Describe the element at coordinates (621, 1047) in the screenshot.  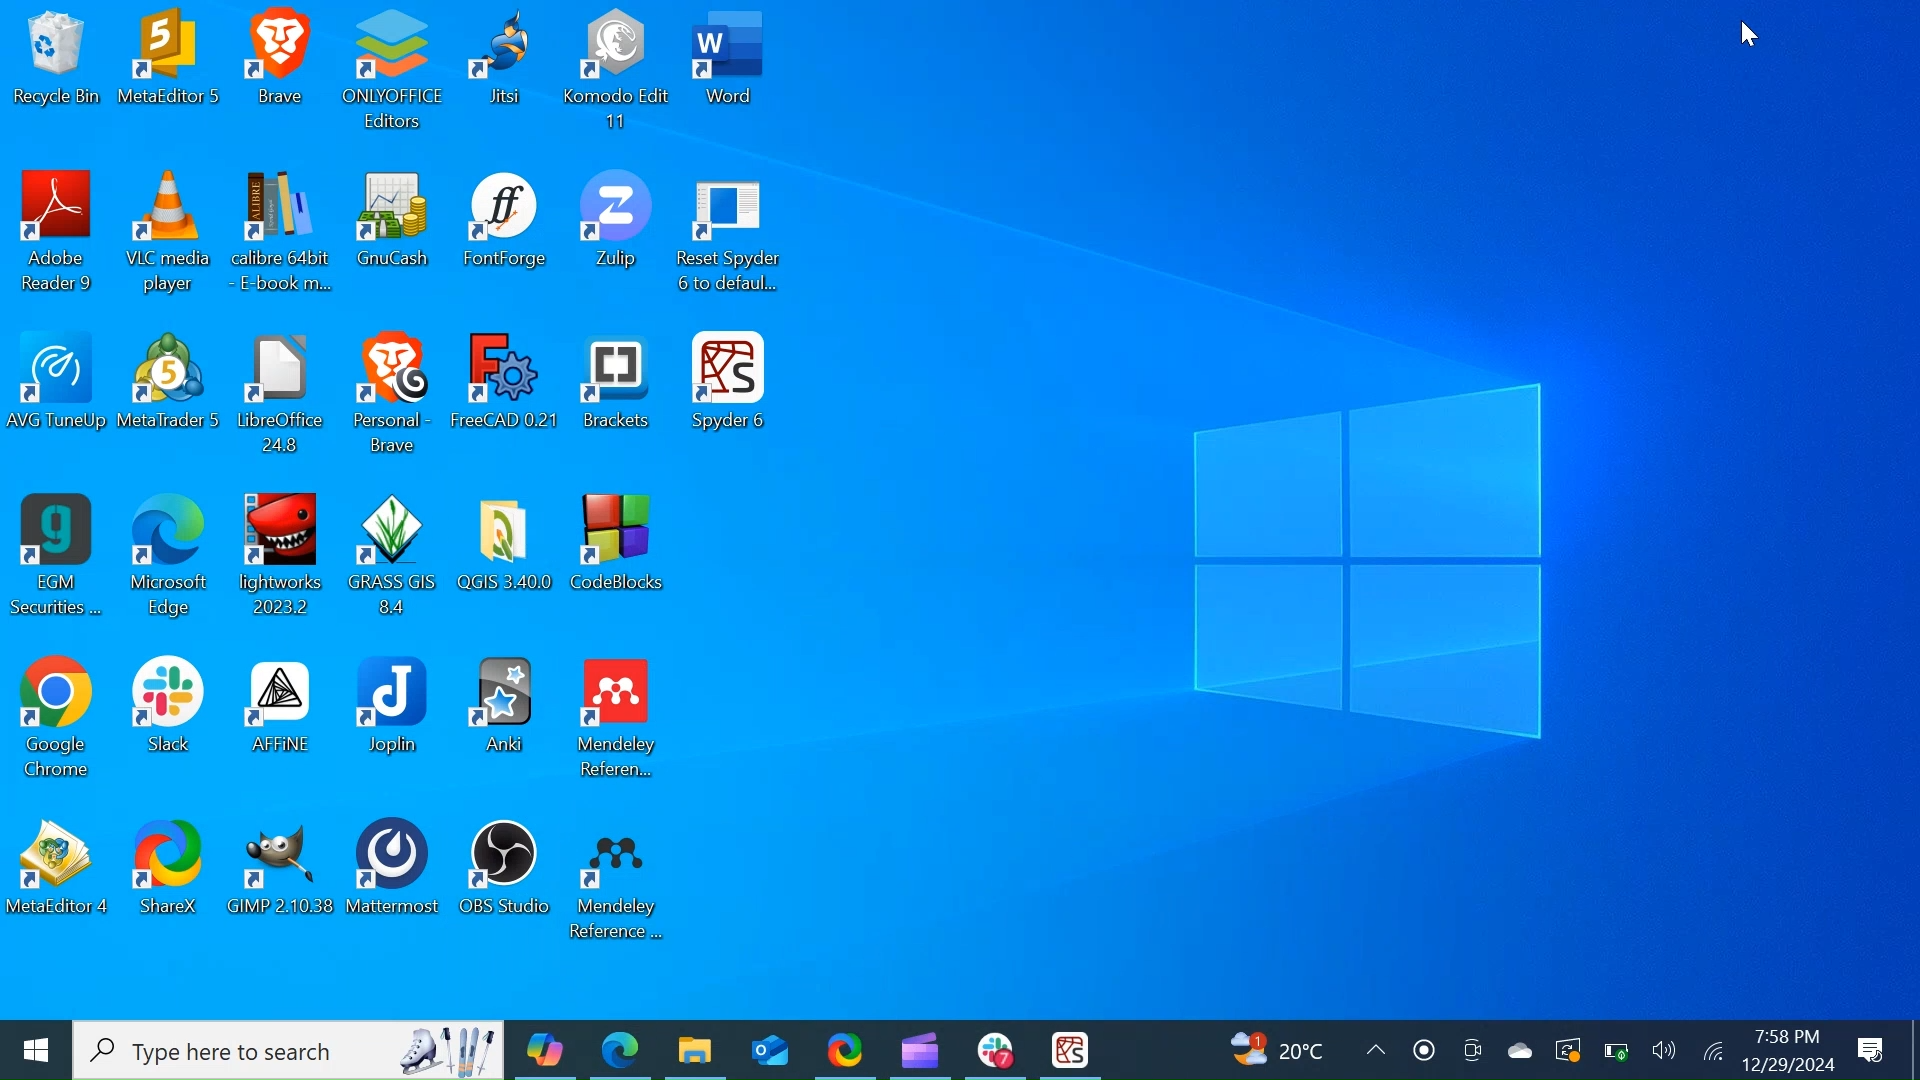
I see `Microsoft Edge` at that location.